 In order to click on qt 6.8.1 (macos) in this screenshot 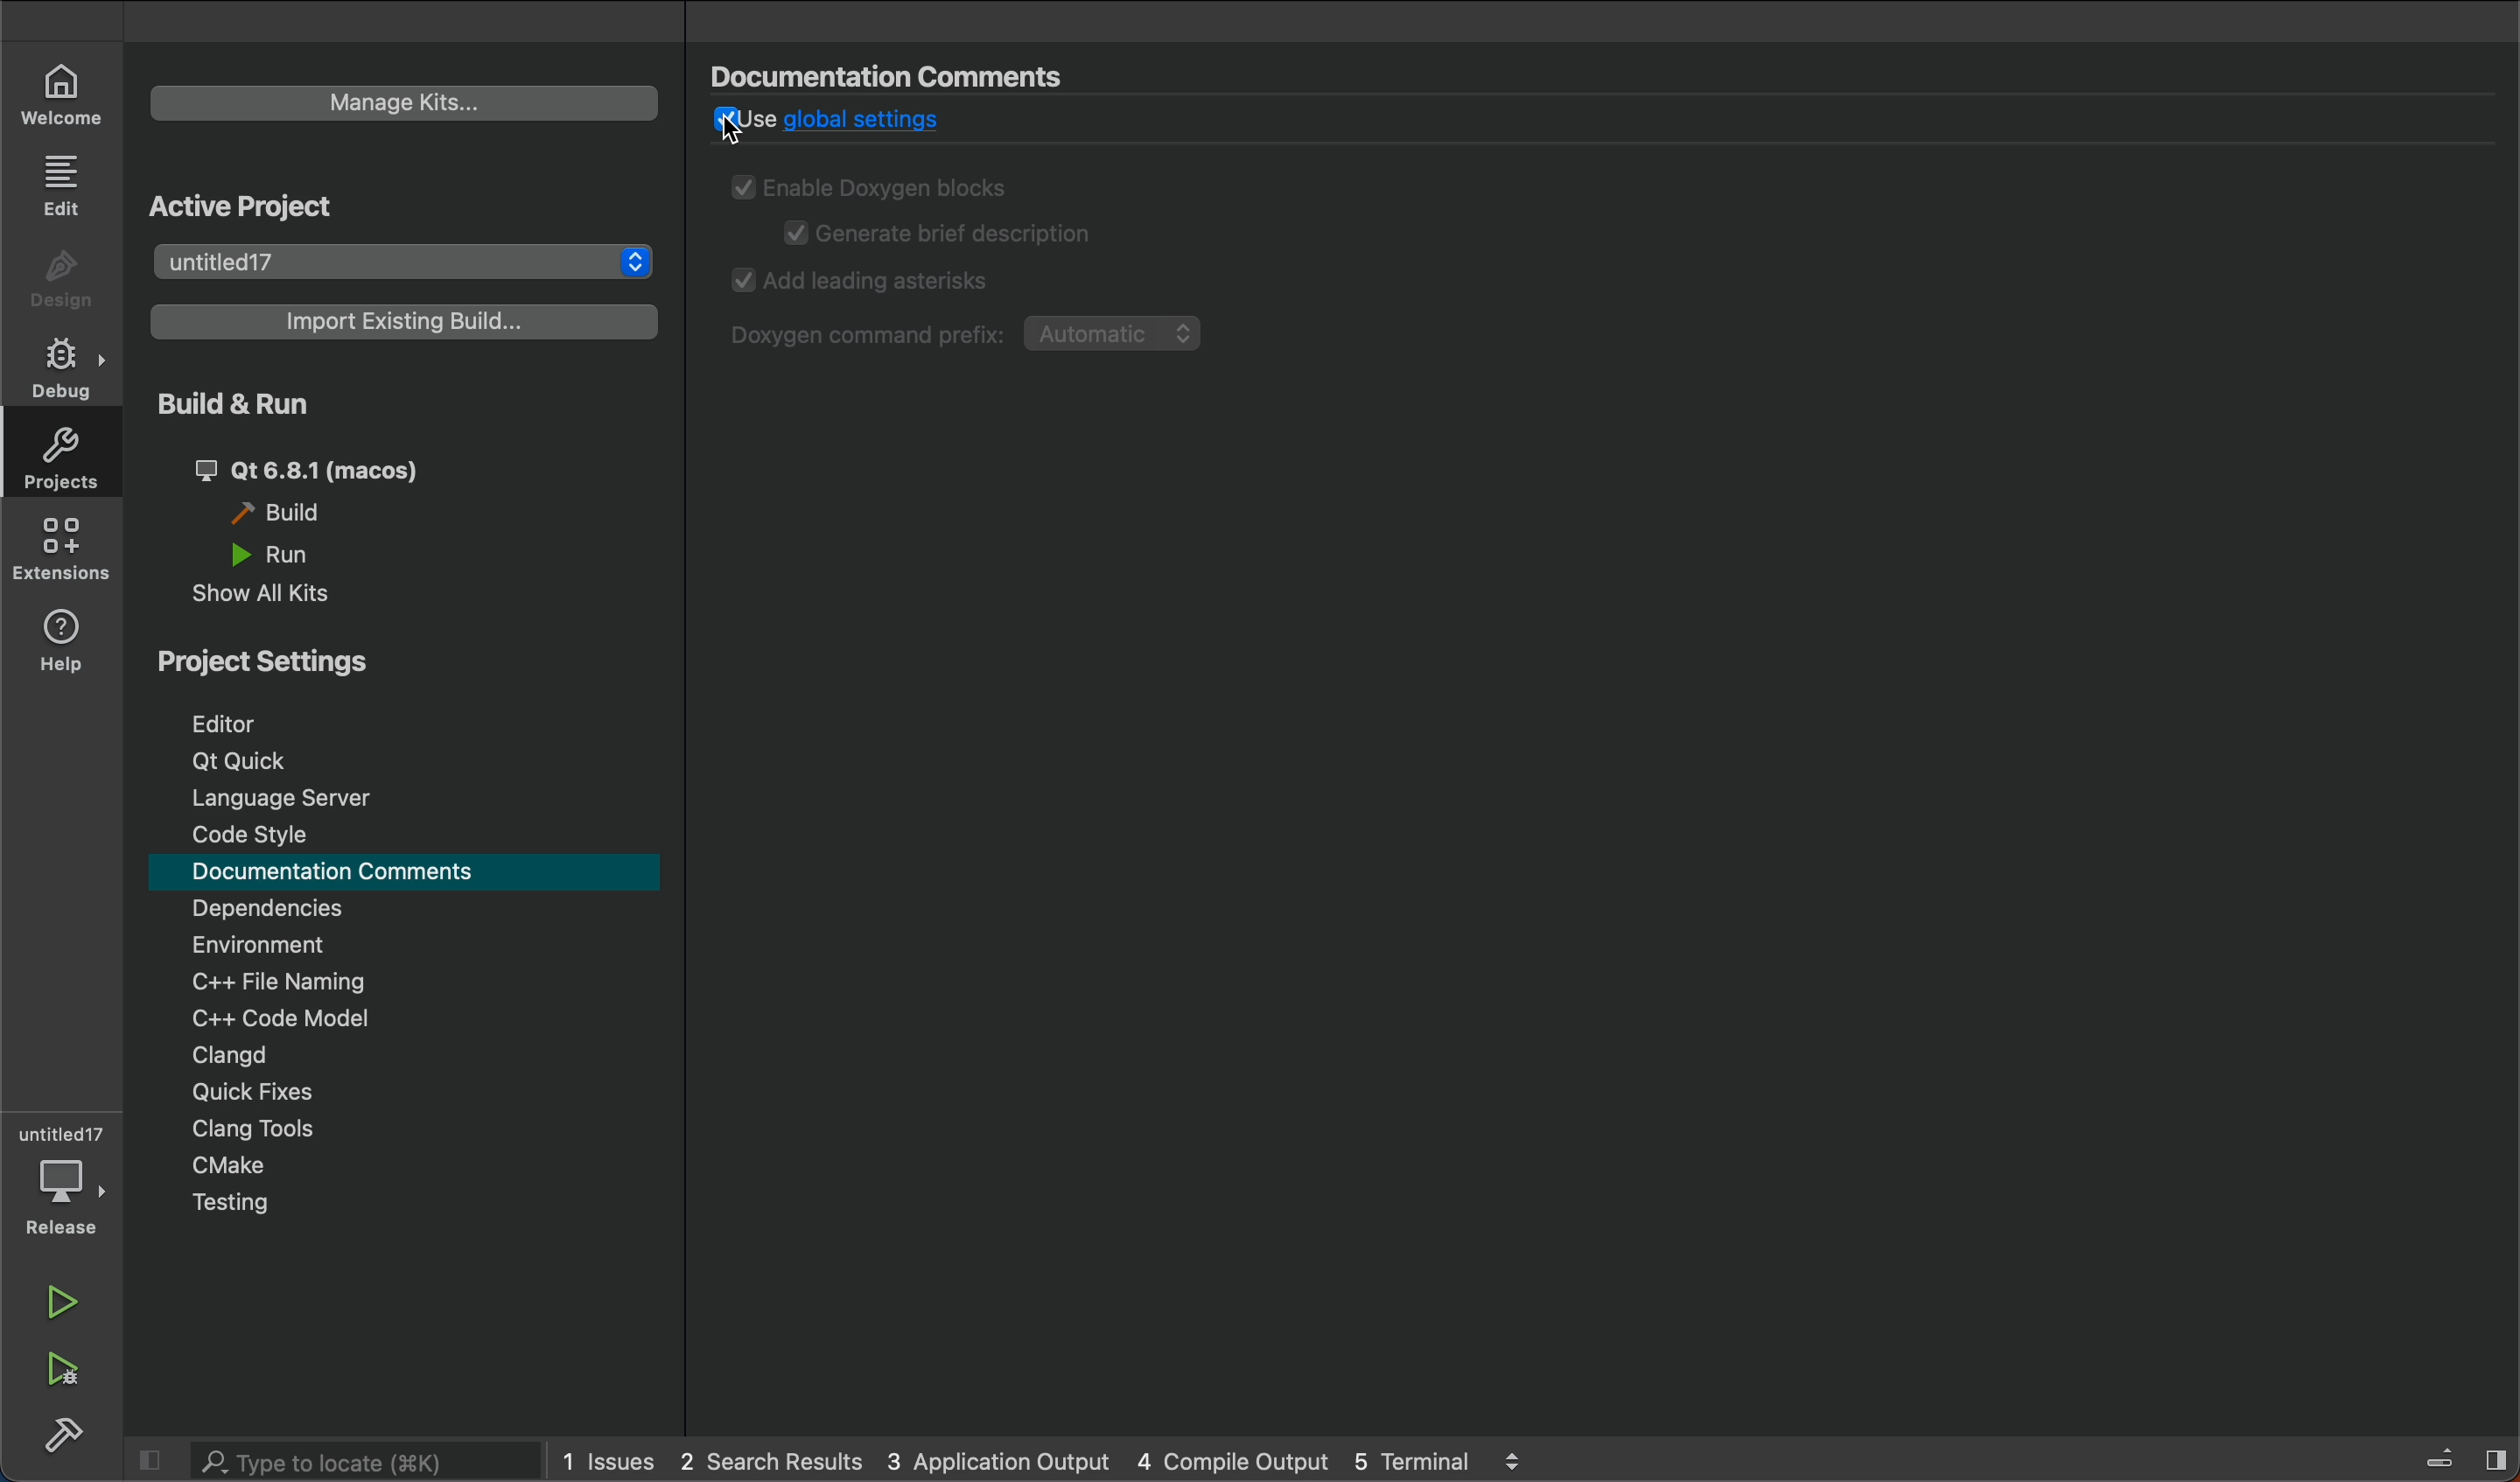, I will do `click(324, 467)`.